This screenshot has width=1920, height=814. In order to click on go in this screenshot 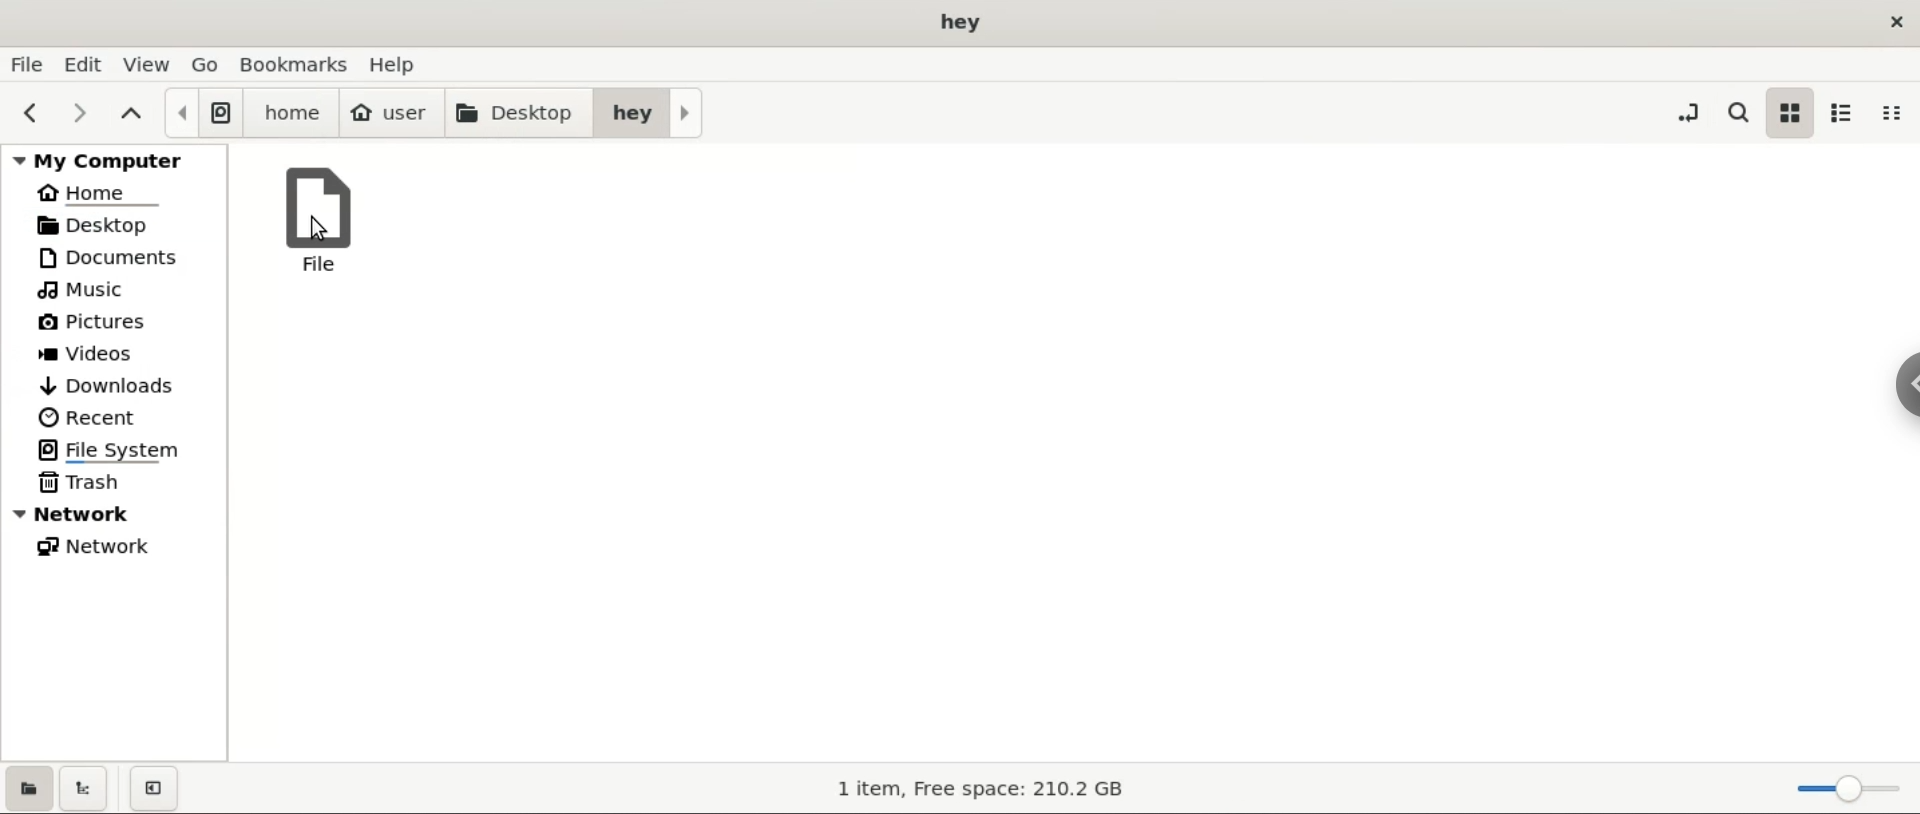, I will do `click(205, 63)`.